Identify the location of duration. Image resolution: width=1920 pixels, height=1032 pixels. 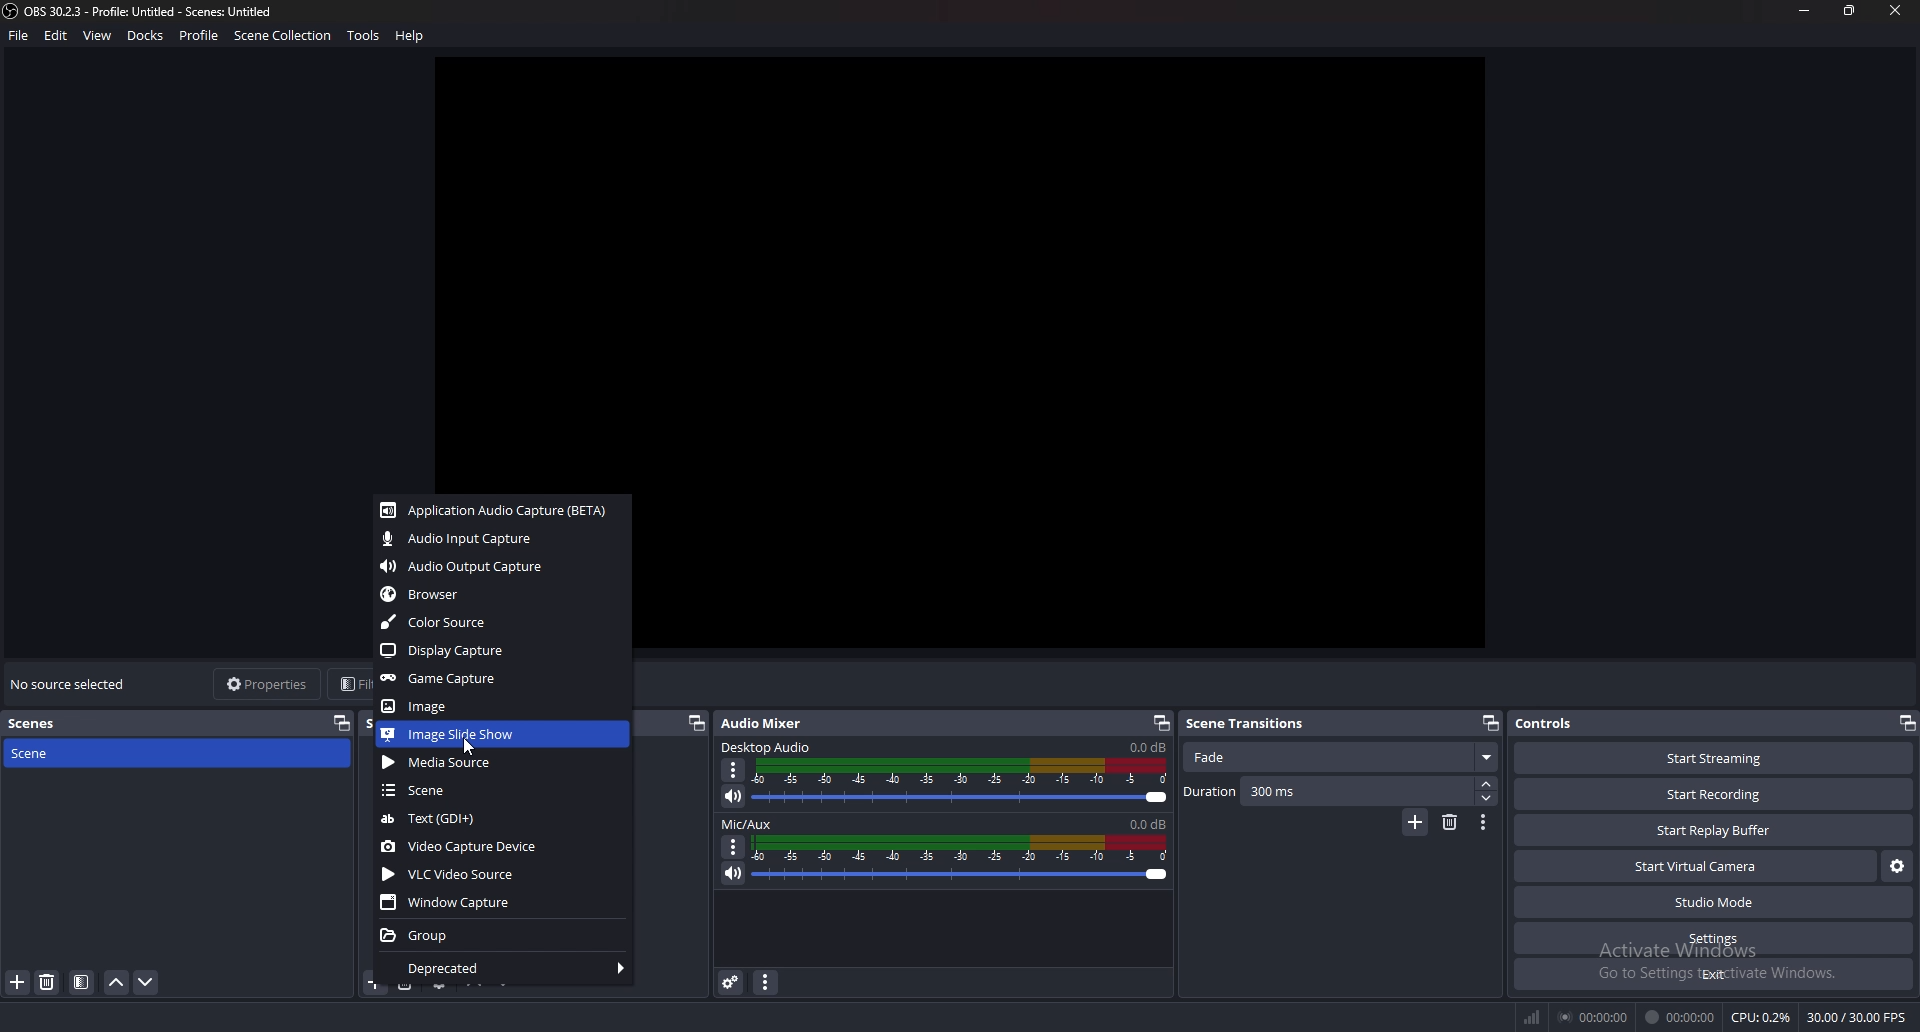
(1327, 792).